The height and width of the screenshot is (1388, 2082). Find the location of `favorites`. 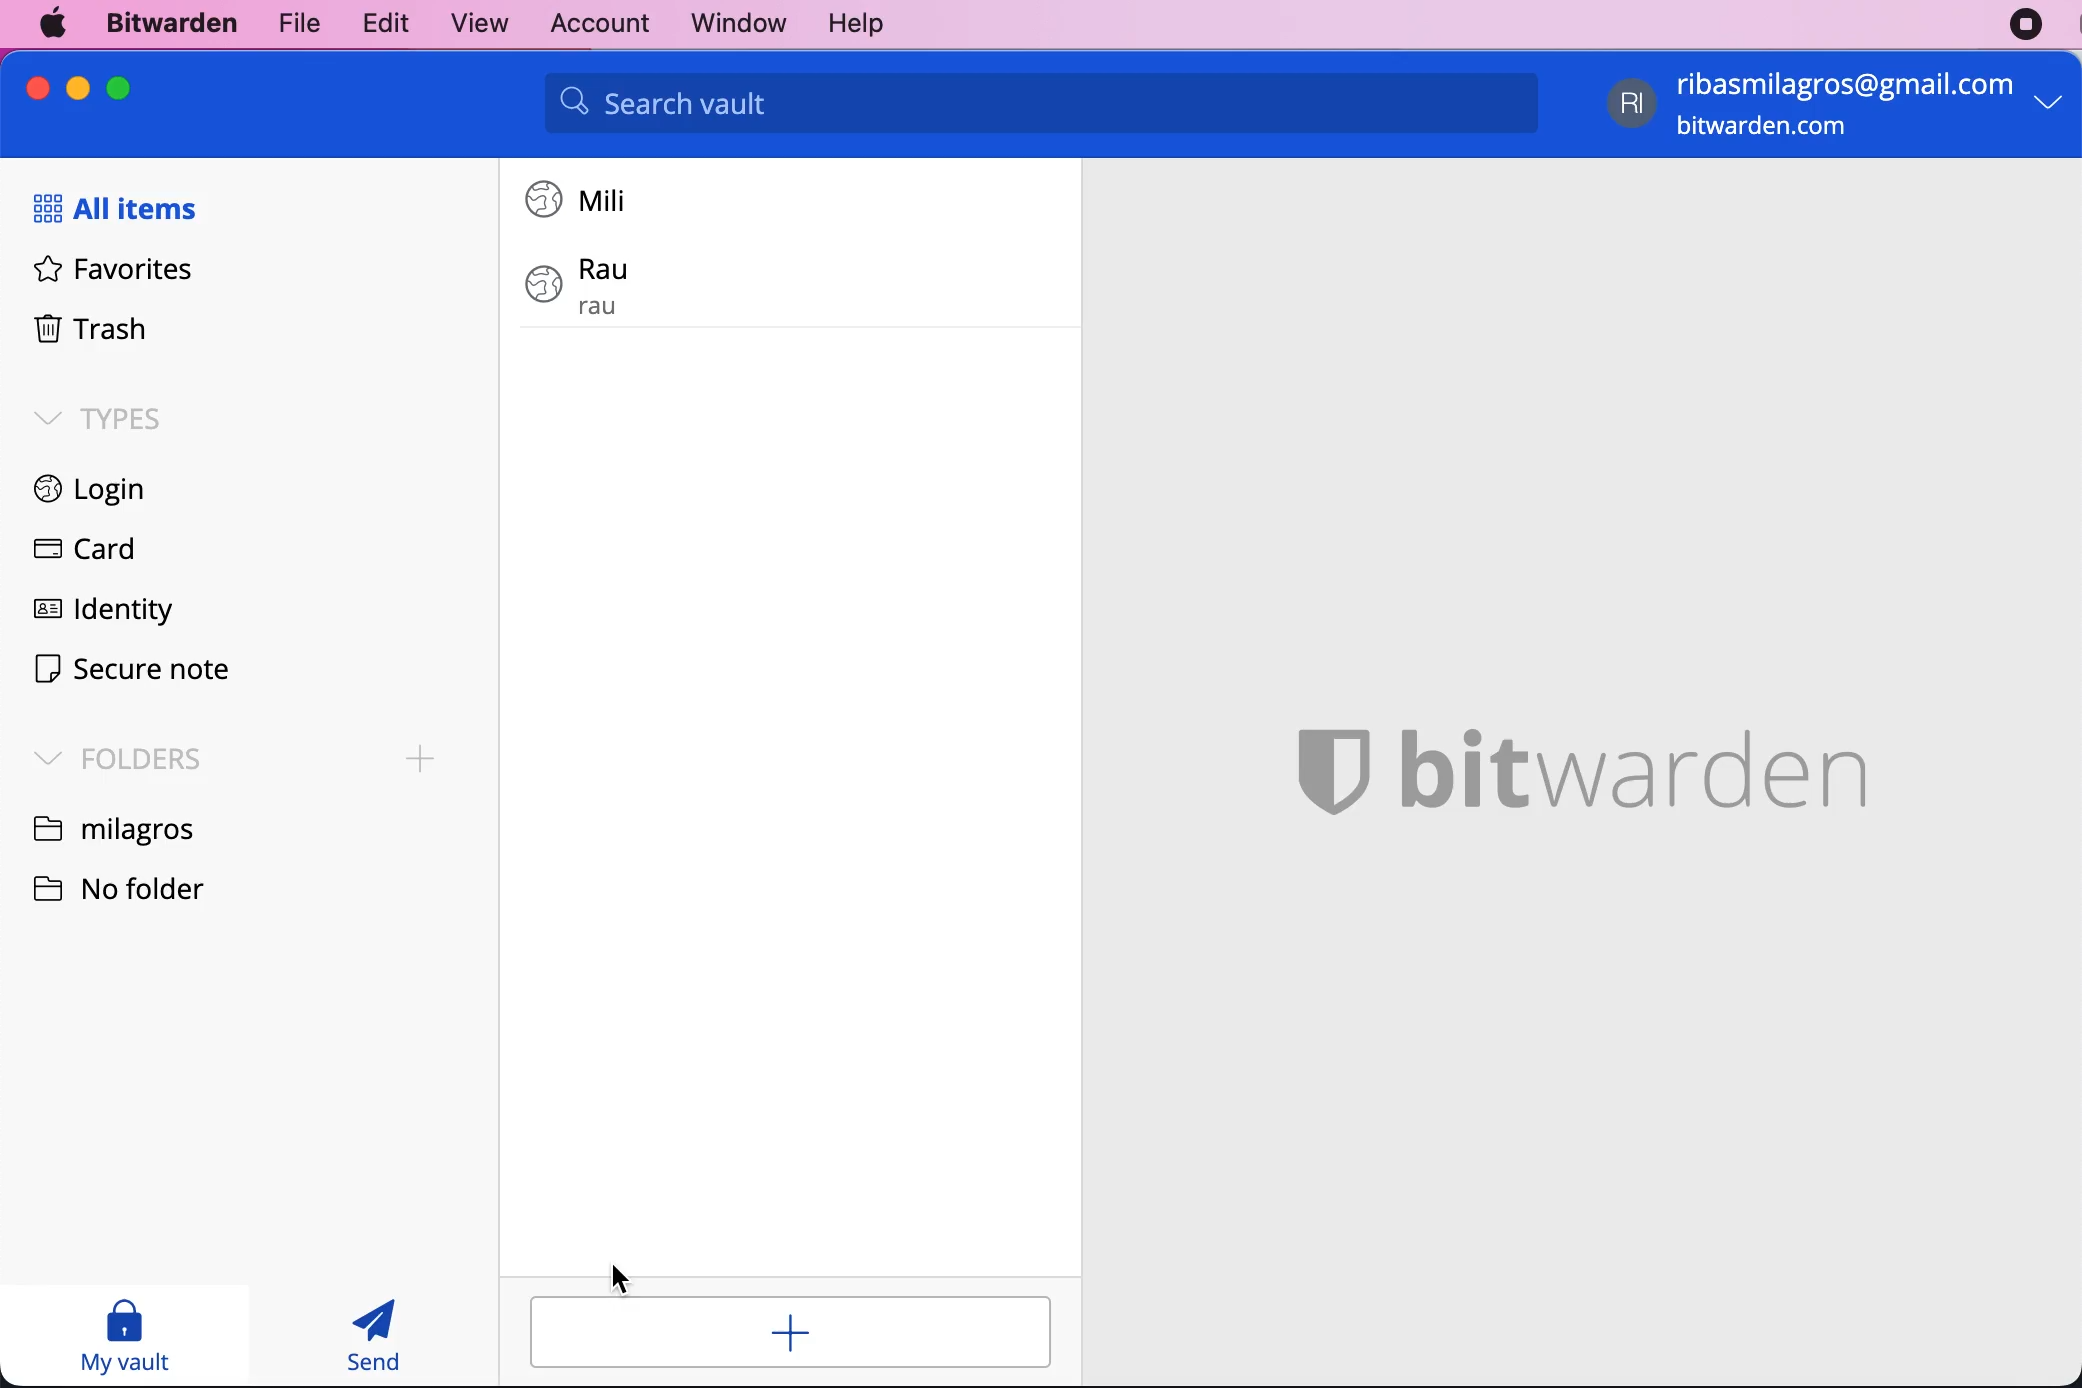

favorites is located at coordinates (104, 275).